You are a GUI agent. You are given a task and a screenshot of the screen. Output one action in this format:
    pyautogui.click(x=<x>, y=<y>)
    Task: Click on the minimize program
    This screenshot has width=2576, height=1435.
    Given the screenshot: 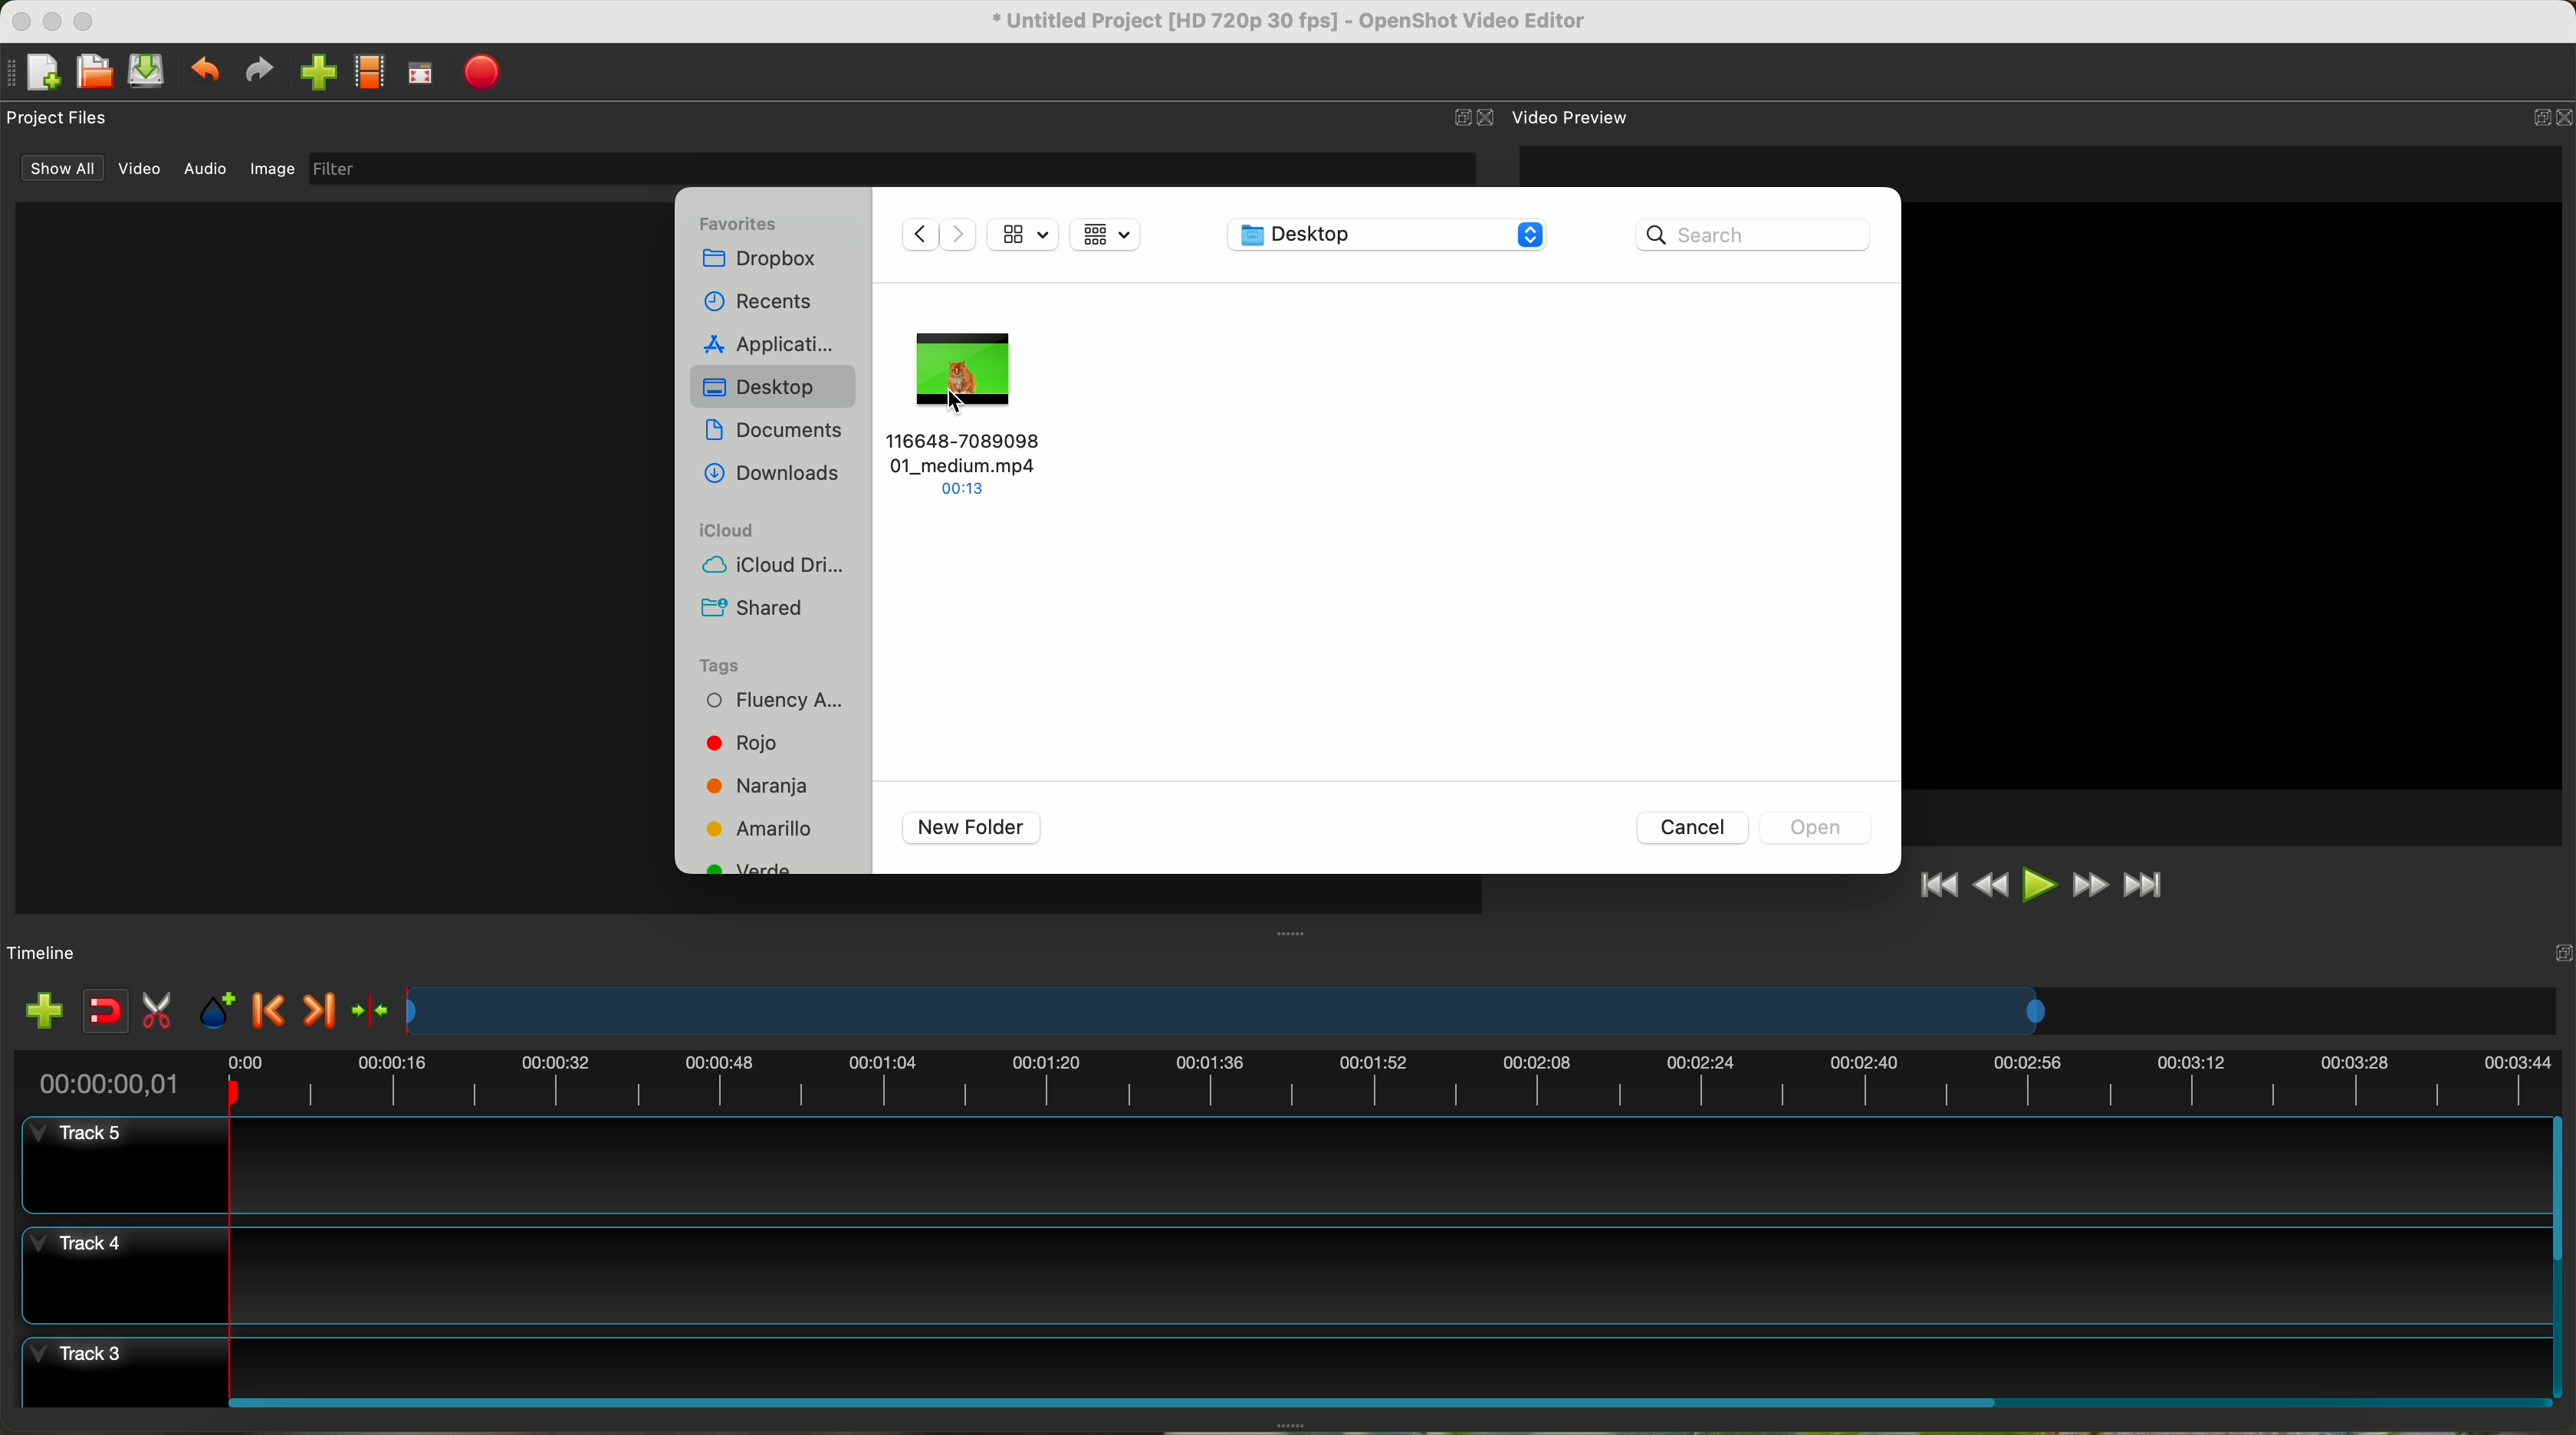 What is the action you would take?
    pyautogui.click(x=54, y=22)
    